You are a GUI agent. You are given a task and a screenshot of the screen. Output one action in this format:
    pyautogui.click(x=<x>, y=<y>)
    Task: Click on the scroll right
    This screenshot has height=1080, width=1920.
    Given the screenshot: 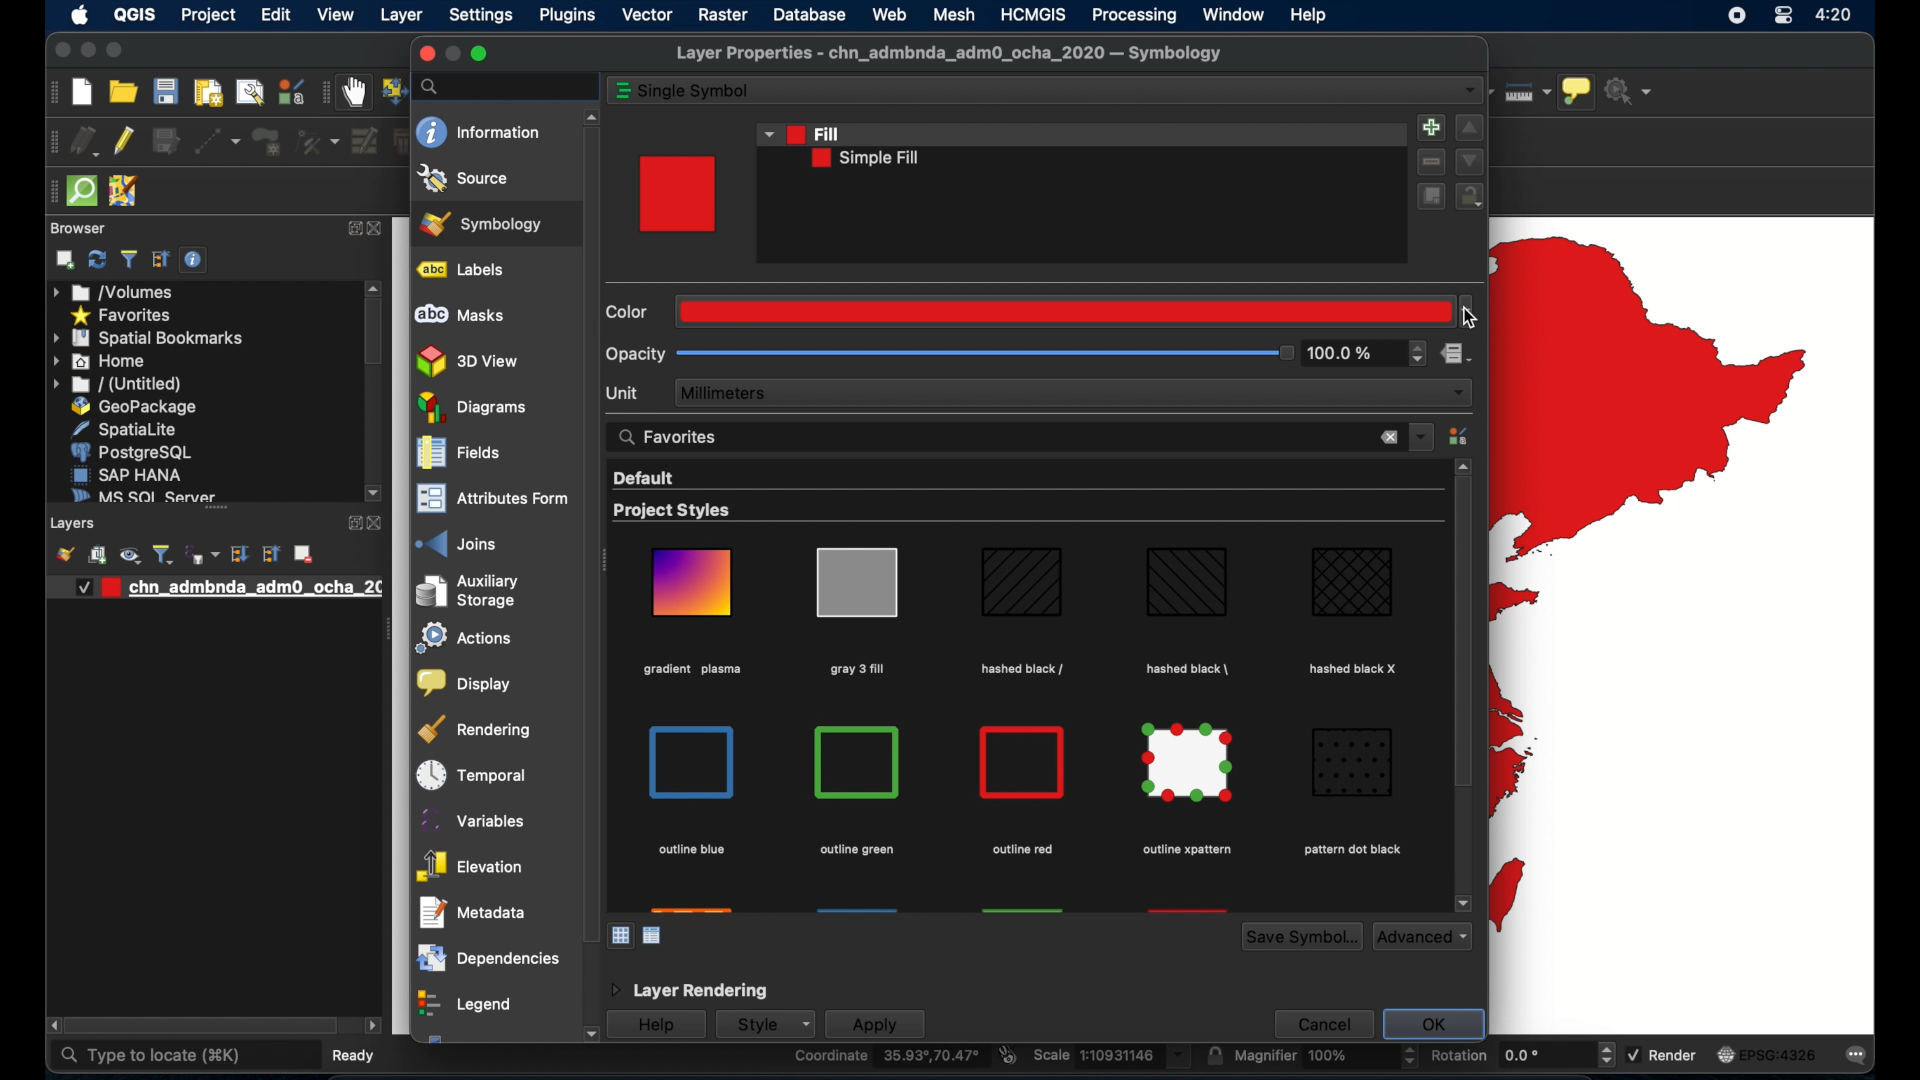 What is the action you would take?
    pyautogui.click(x=50, y=1026)
    